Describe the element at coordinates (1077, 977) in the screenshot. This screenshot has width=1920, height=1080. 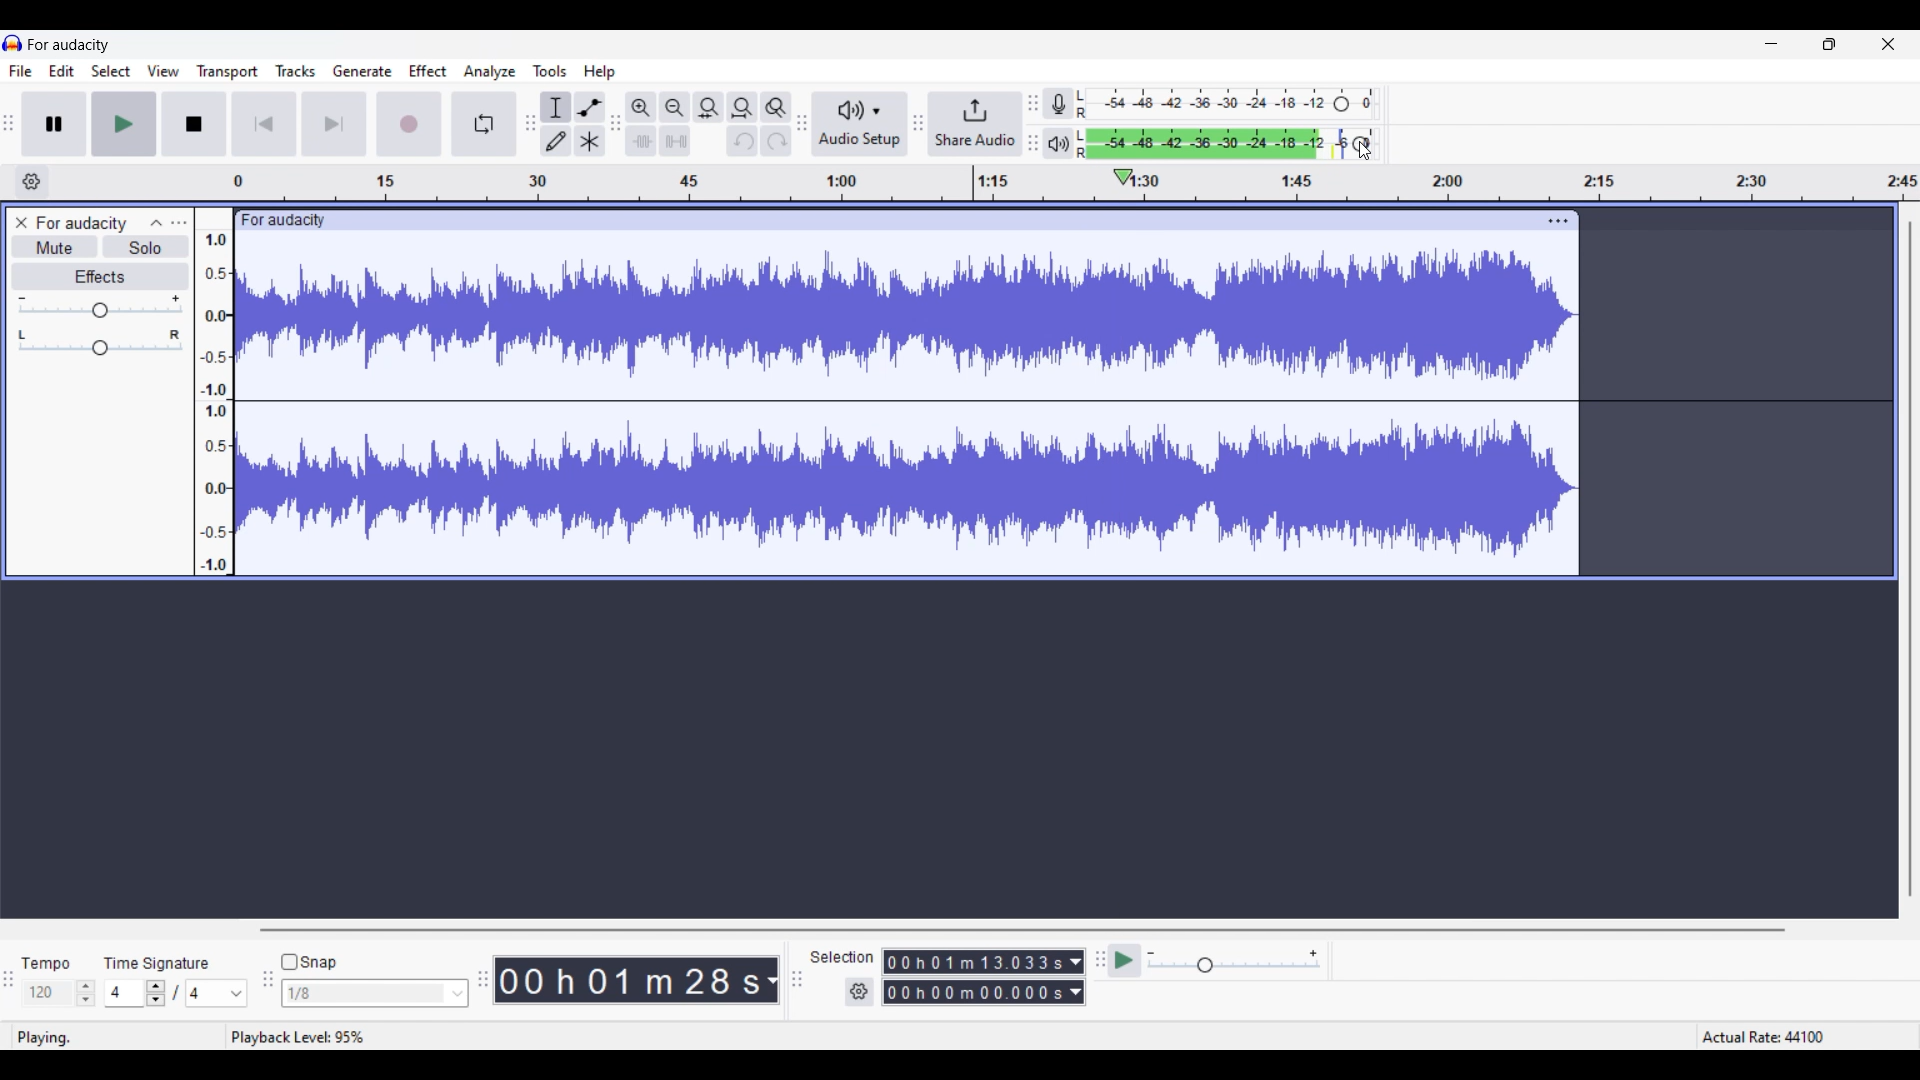
I see `Duration measurement options ` at that location.